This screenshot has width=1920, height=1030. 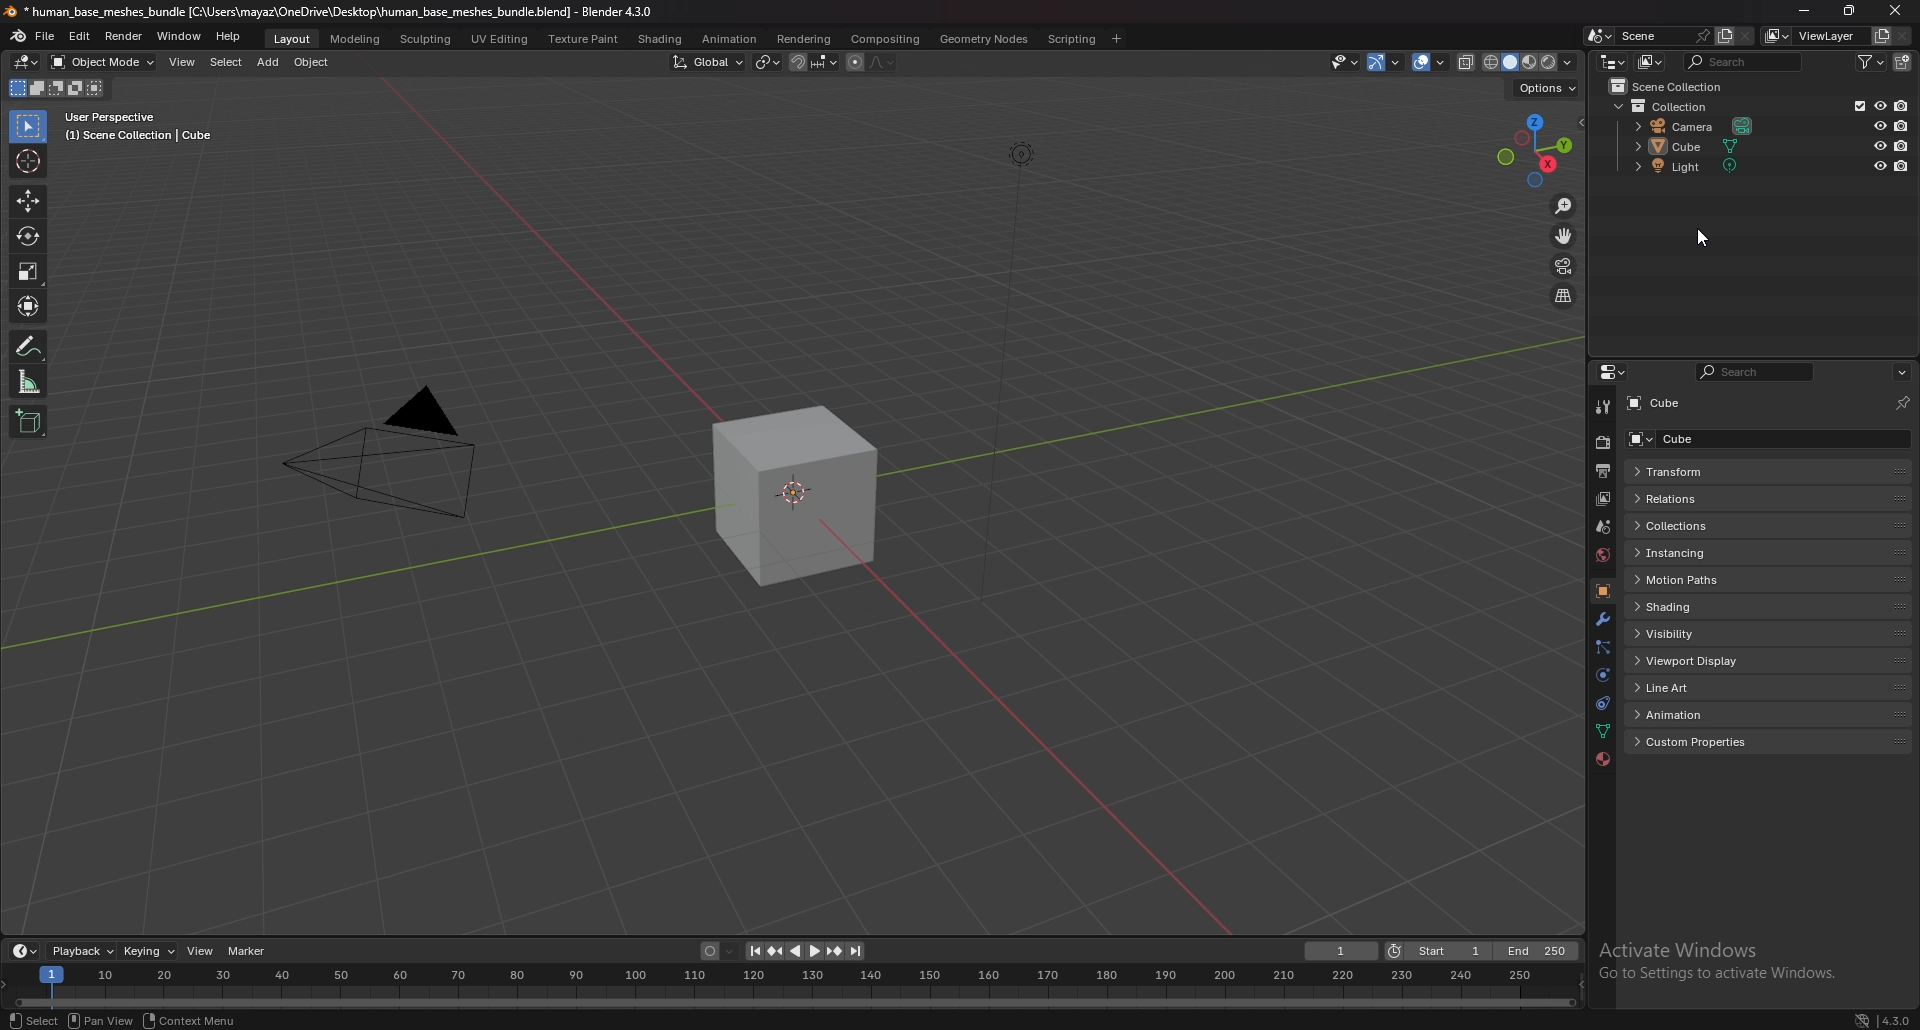 I want to click on select, so click(x=30, y=127).